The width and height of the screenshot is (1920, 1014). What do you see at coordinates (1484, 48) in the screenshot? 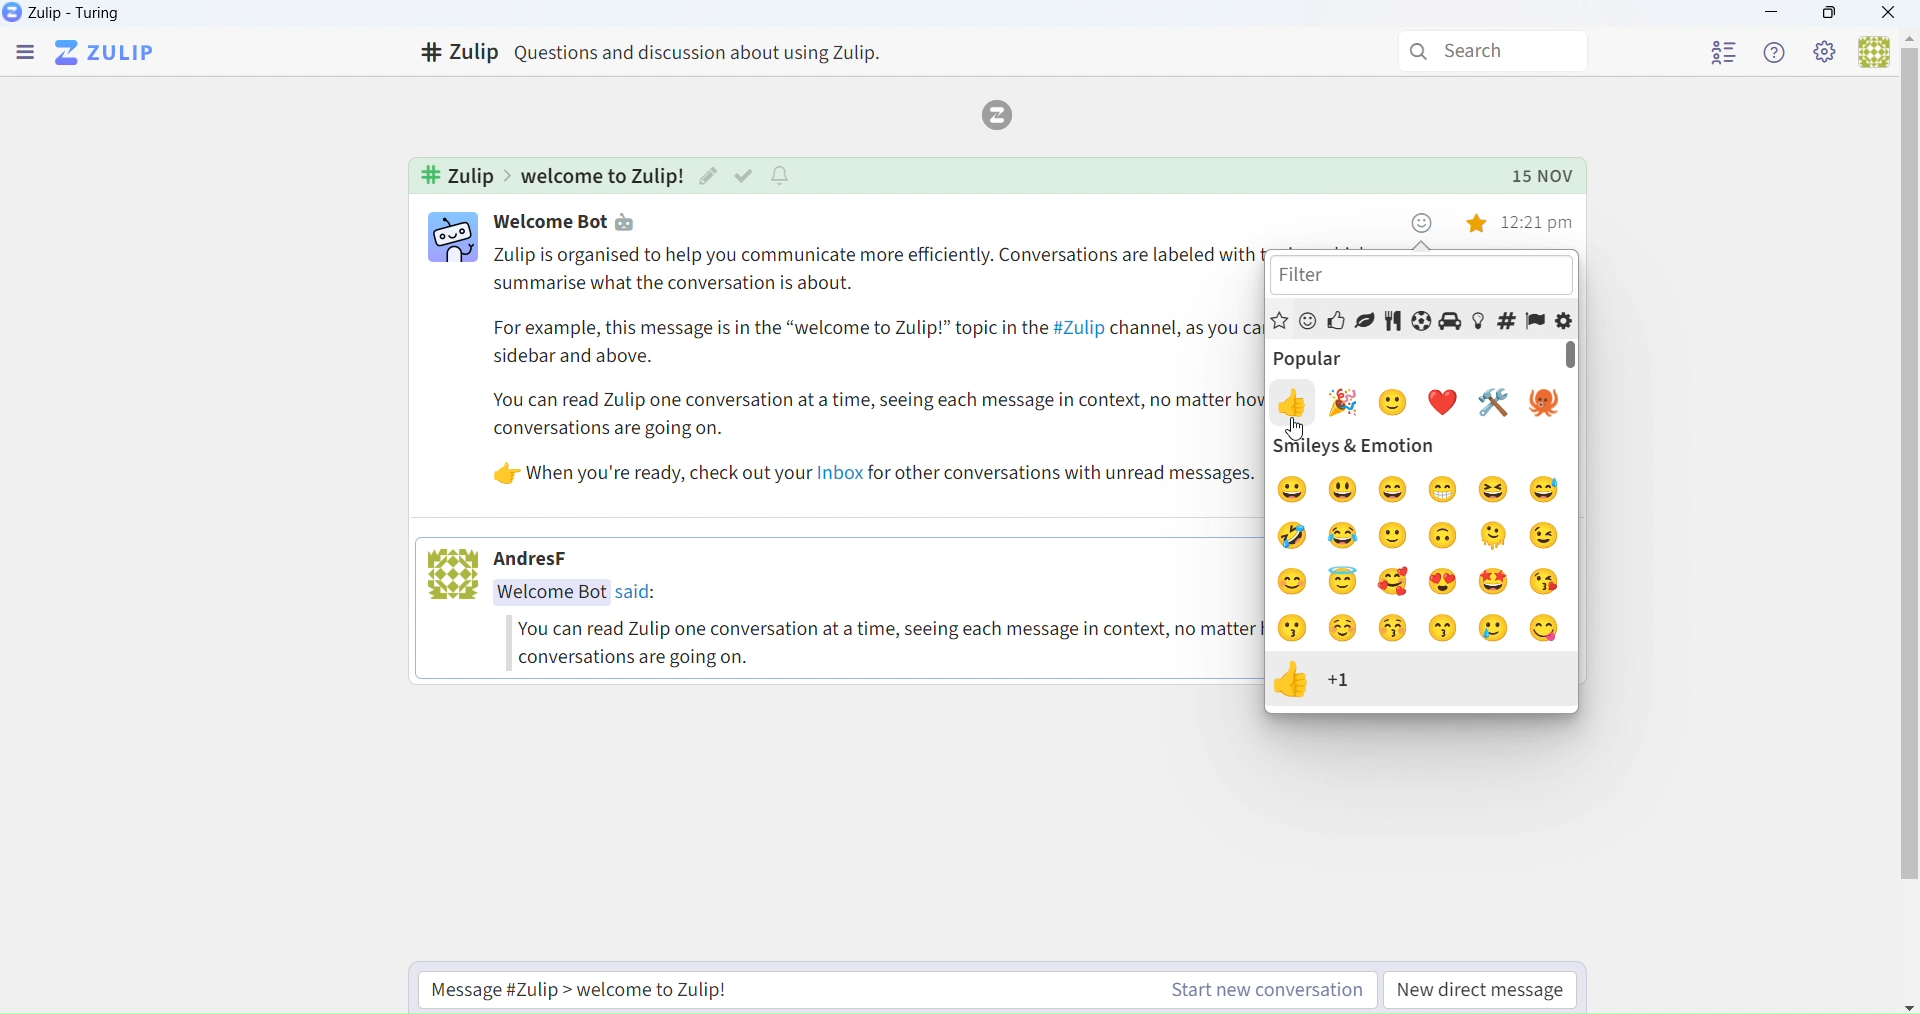
I see `Search` at bounding box center [1484, 48].